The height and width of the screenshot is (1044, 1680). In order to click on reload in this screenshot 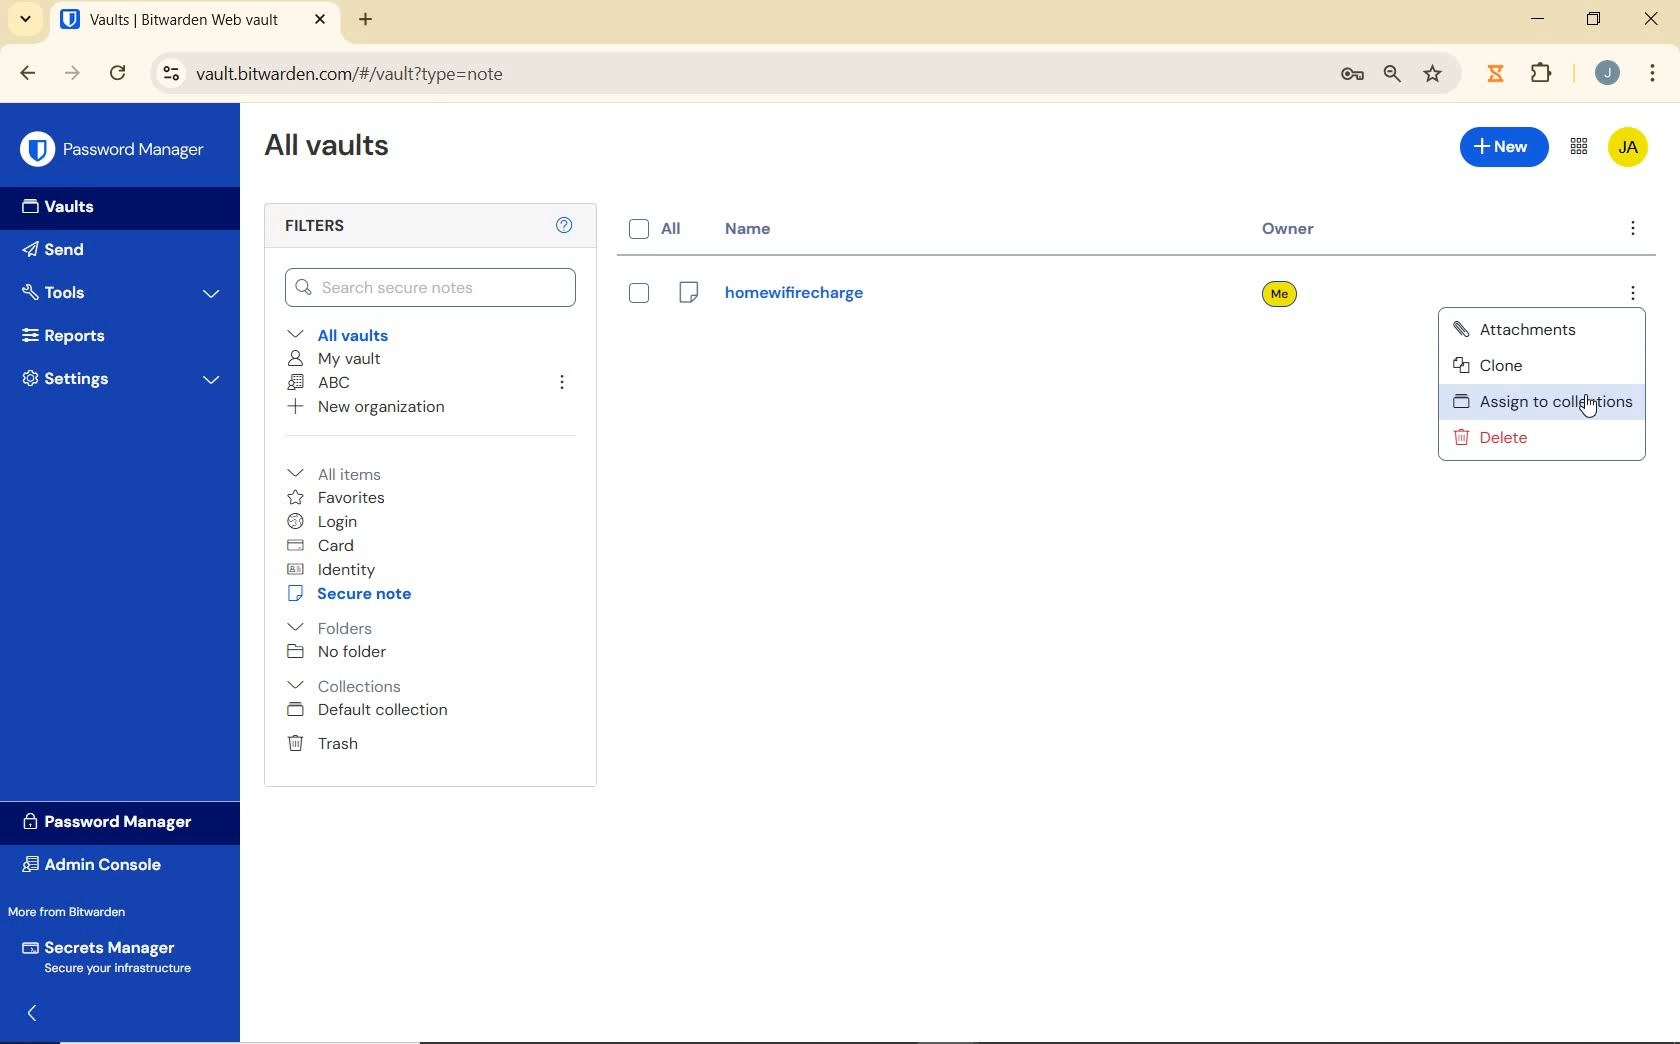, I will do `click(117, 74)`.